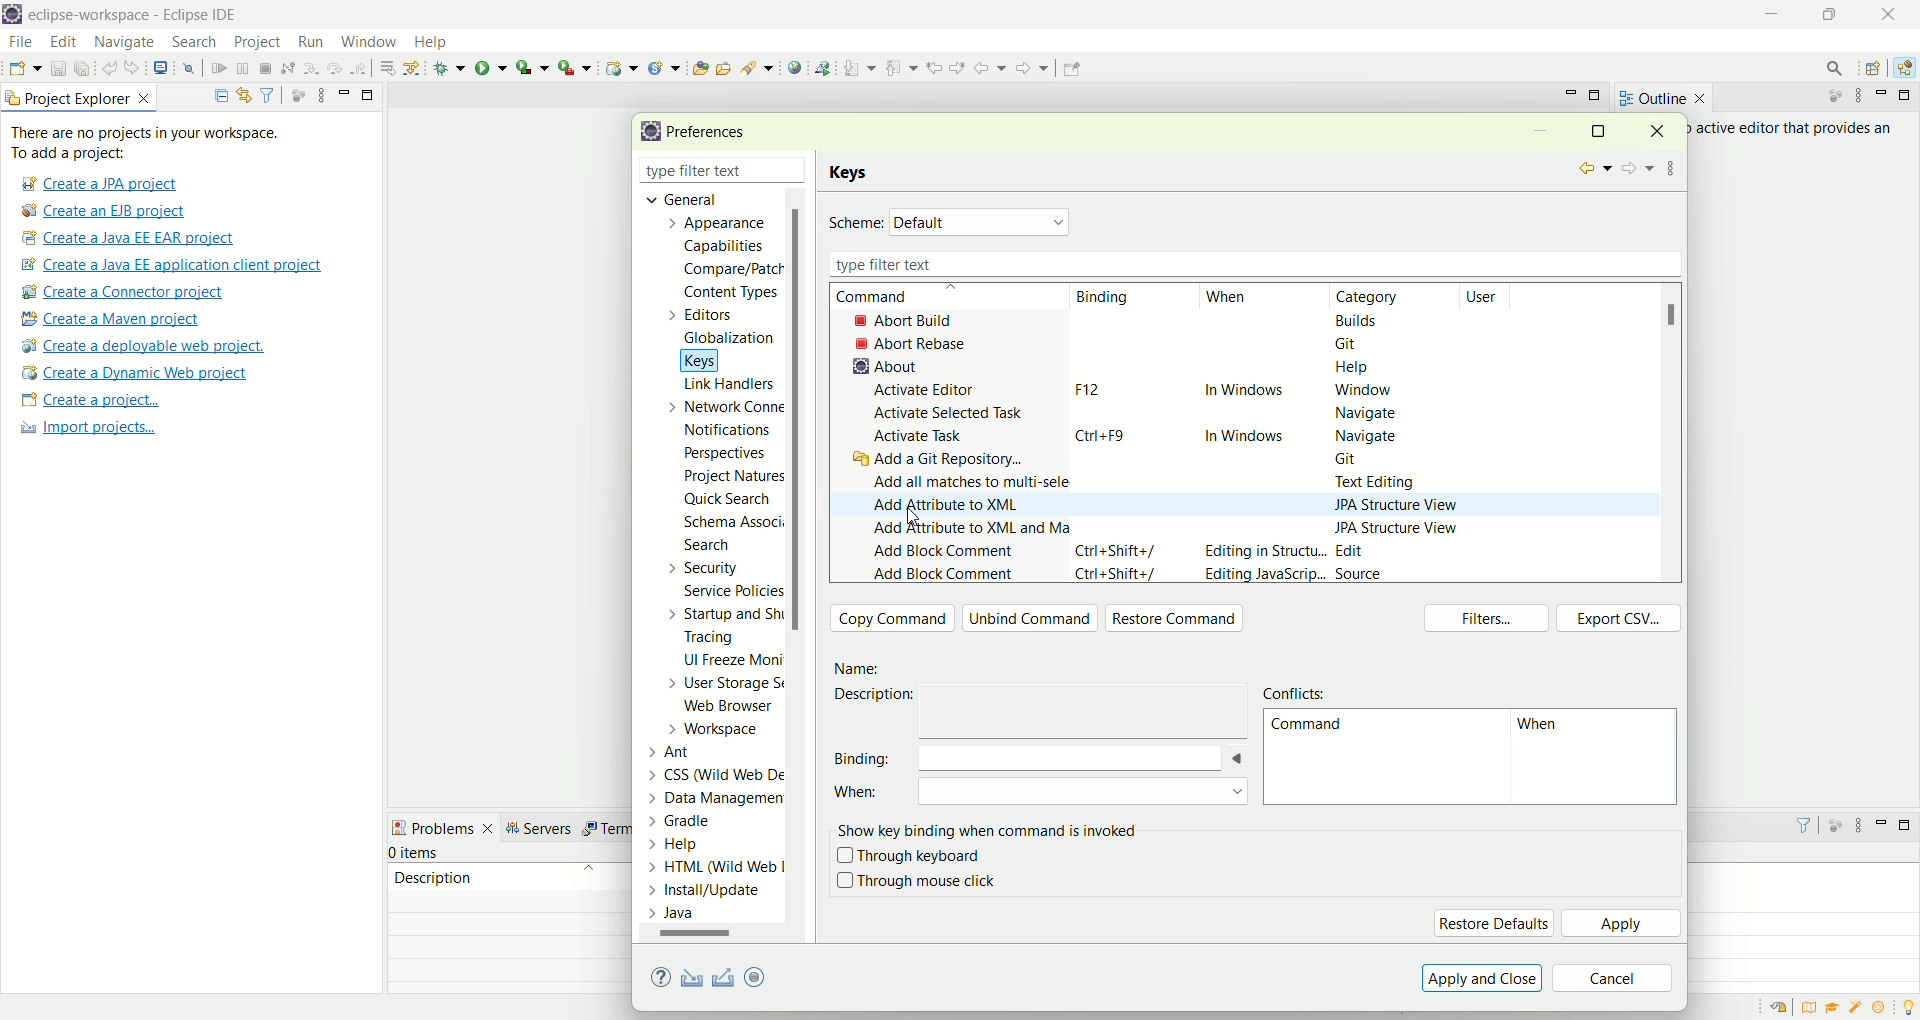 The image size is (1920, 1020). Describe the element at coordinates (698, 173) in the screenshot. I see `type filter text` at that location.